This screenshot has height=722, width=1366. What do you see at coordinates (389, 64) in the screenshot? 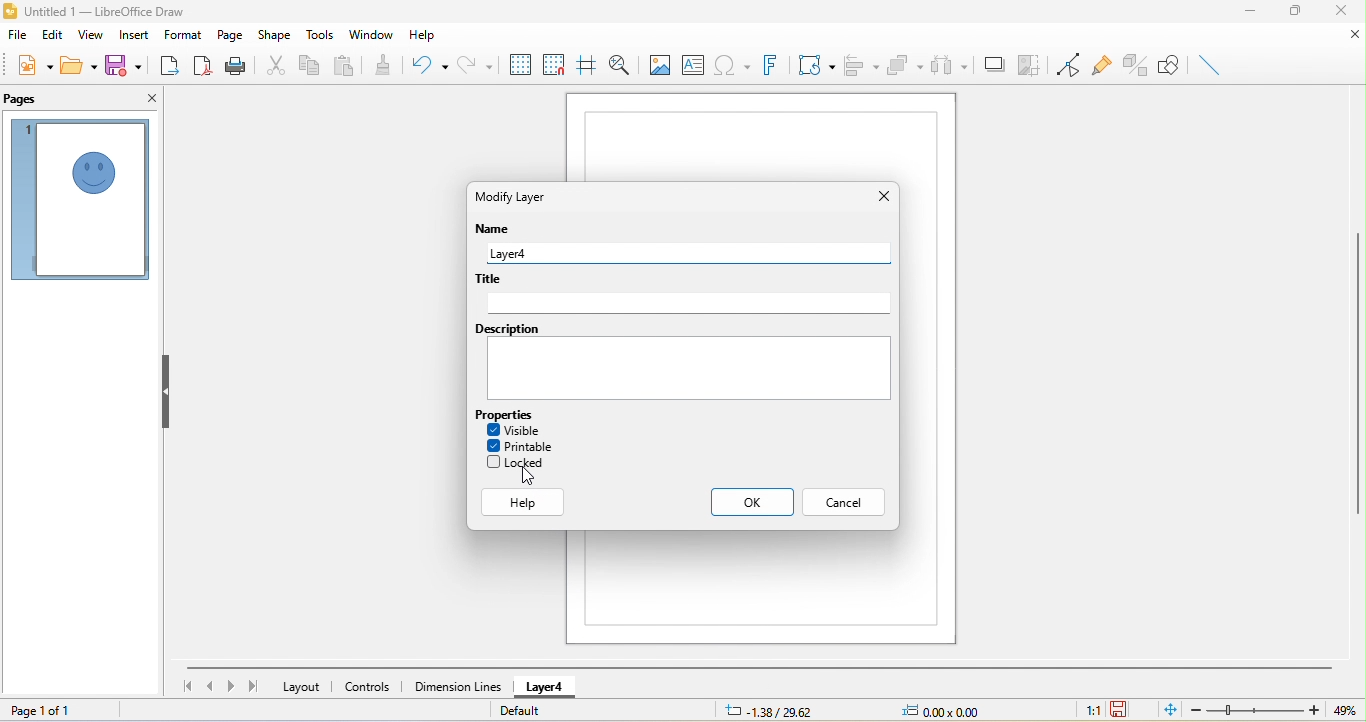
I see `clone formatting` at bounding box center [389, 64].